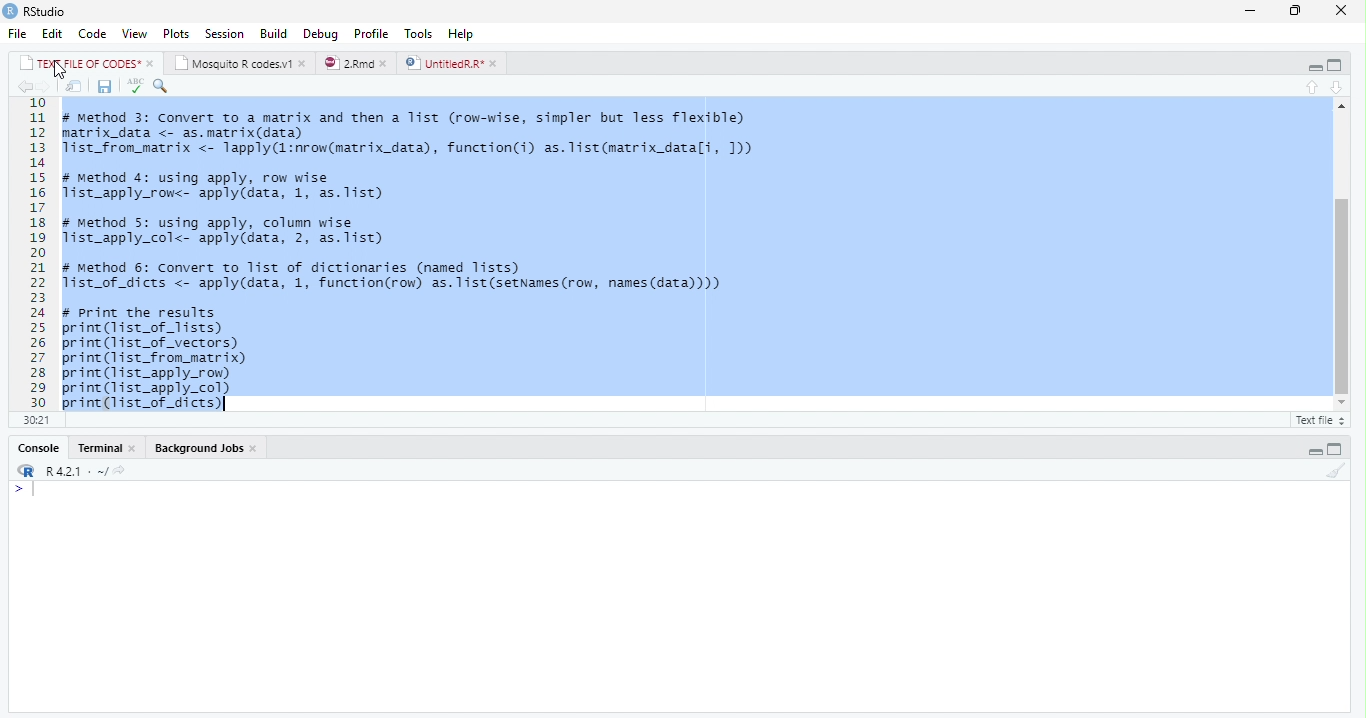  I want to click on Console, so click(39, 447).